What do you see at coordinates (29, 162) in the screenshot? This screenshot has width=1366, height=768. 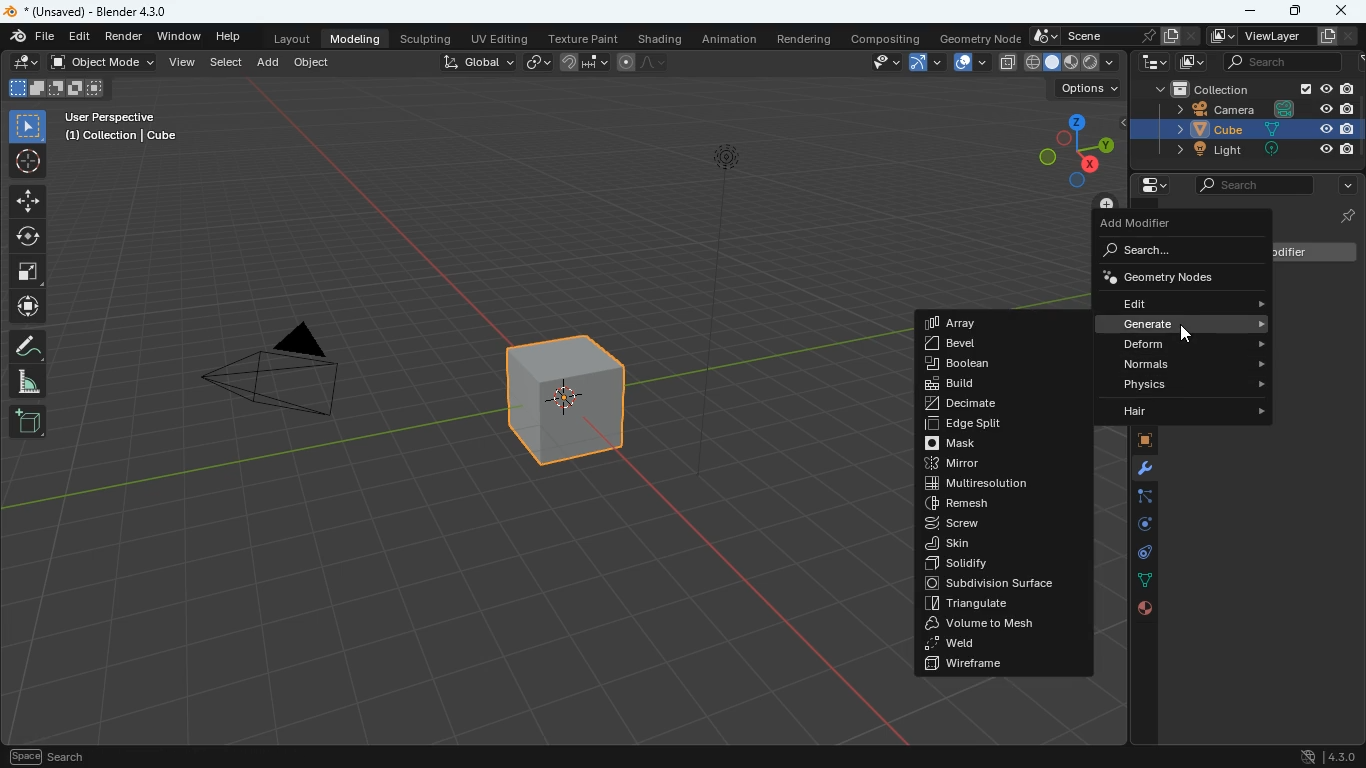 I see `aim` at bounding box center [29, 162].